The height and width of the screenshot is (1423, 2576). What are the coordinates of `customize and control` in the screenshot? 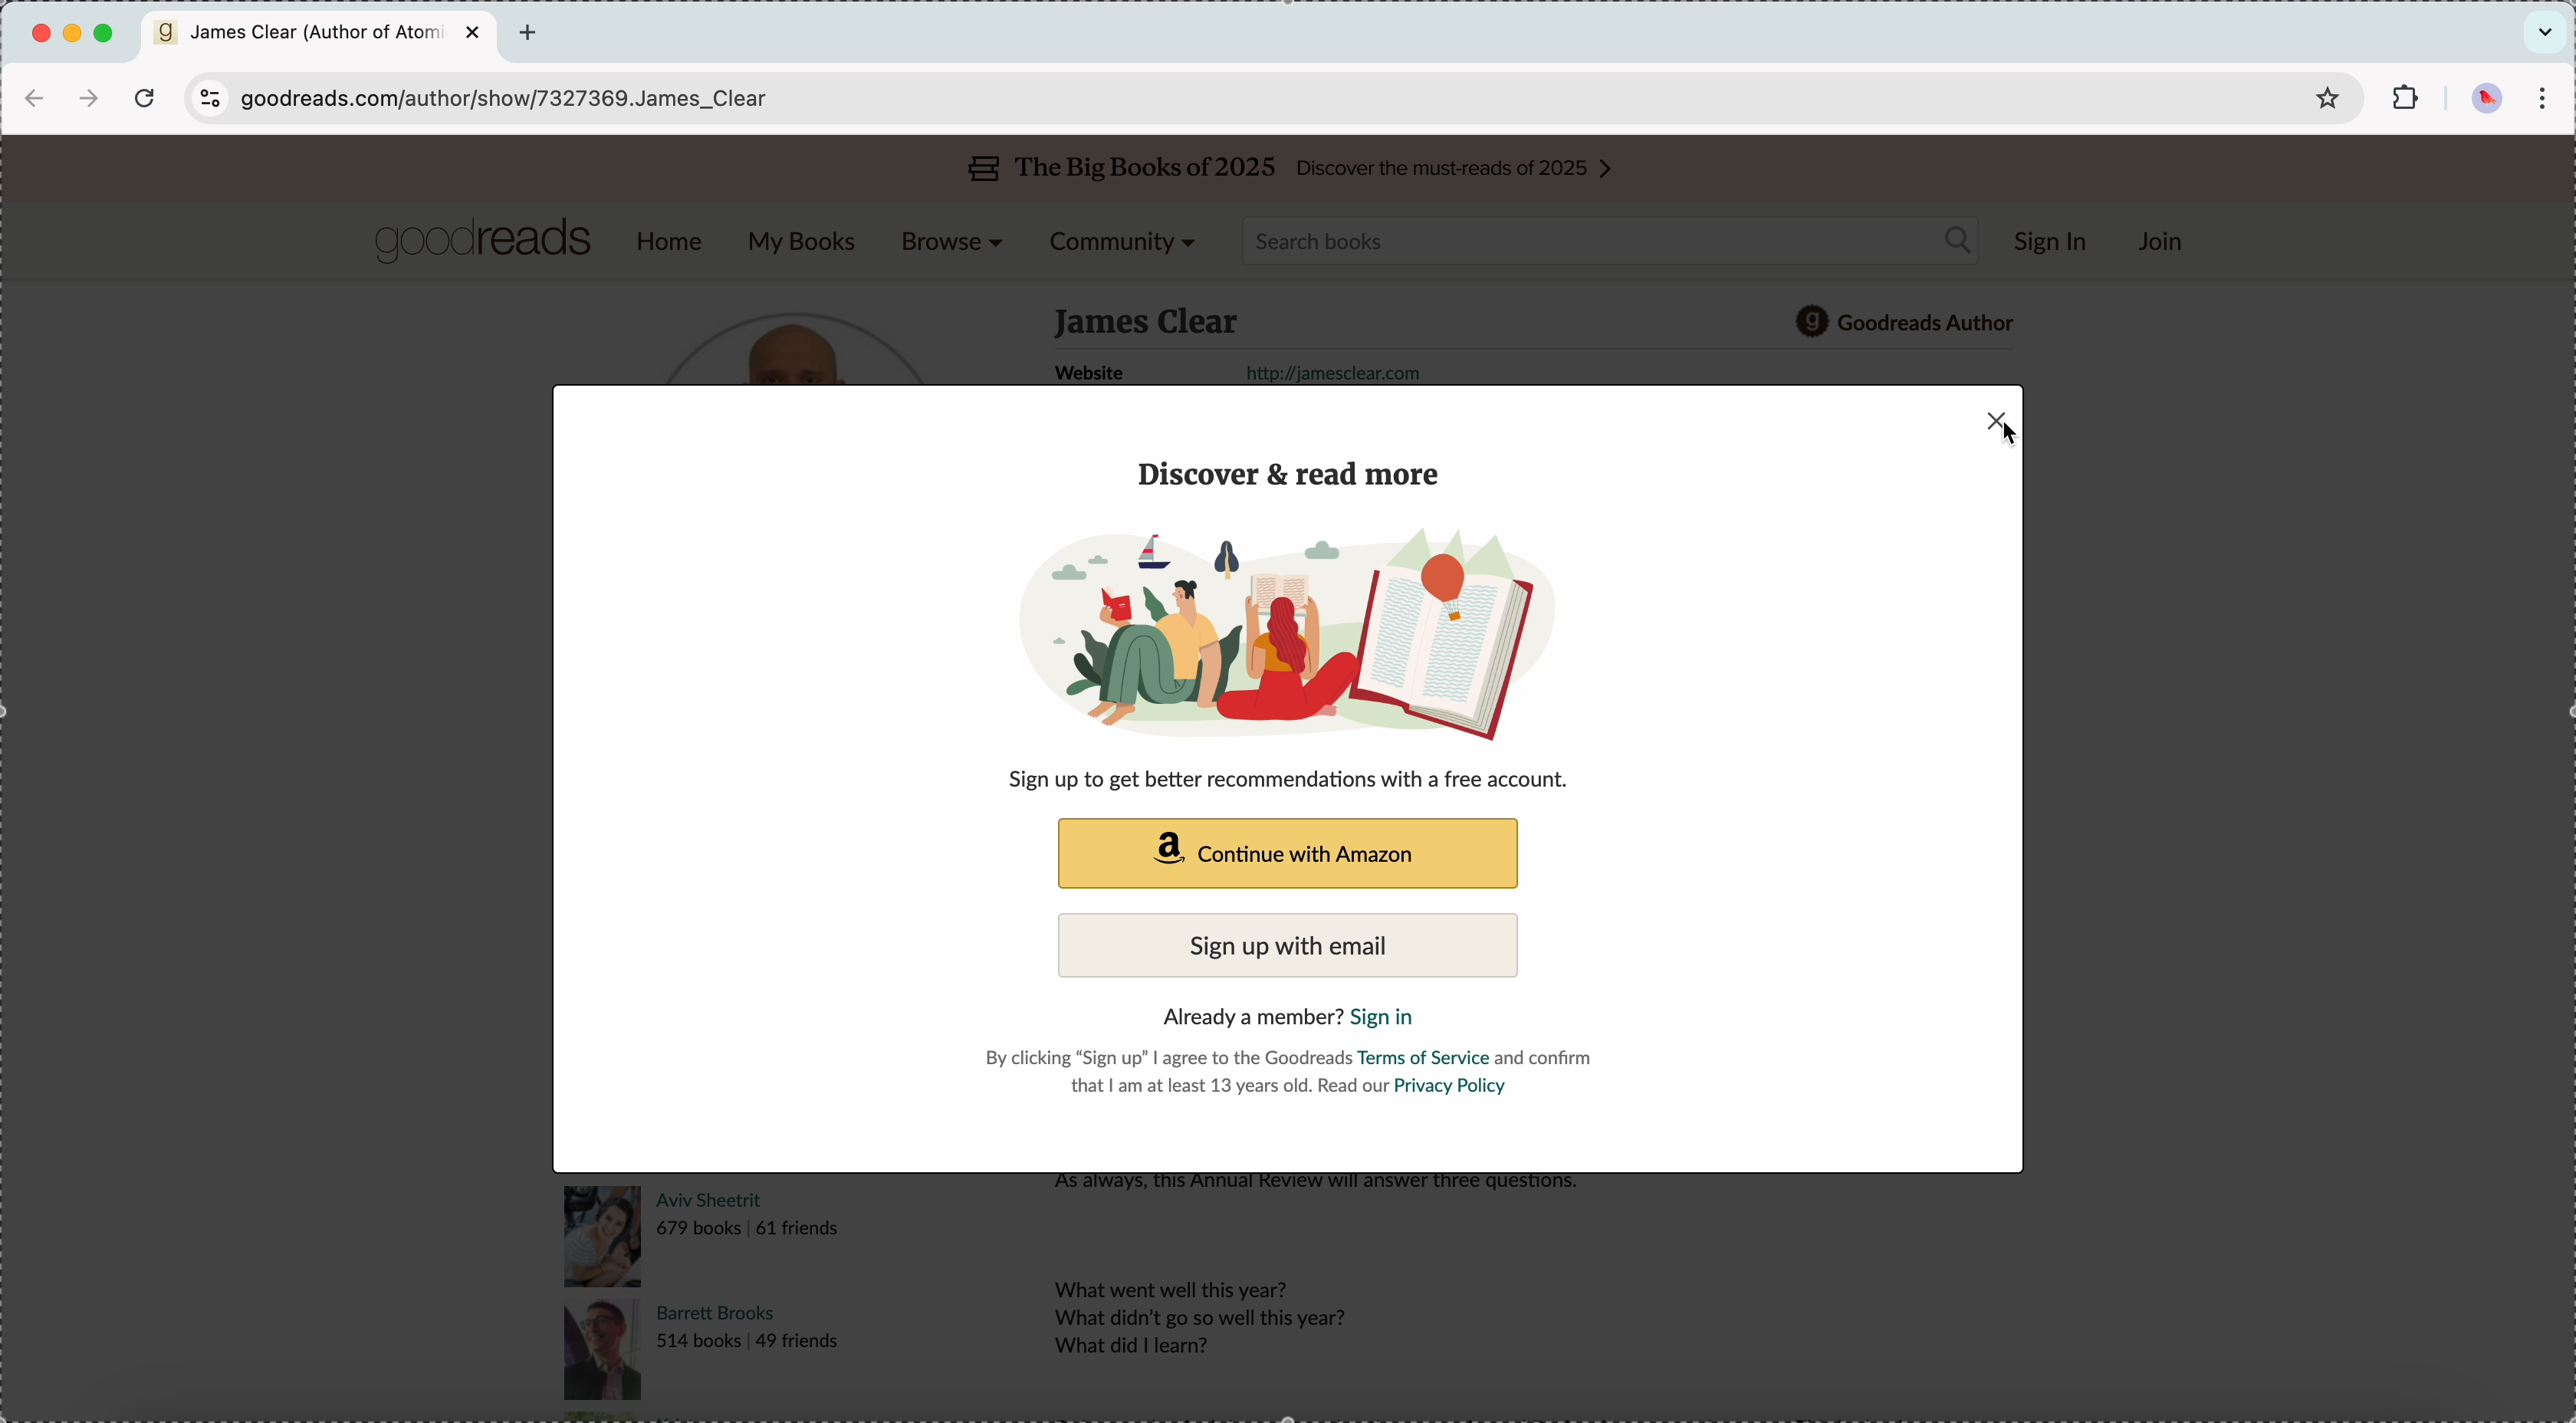 It's located at (2542, 97).